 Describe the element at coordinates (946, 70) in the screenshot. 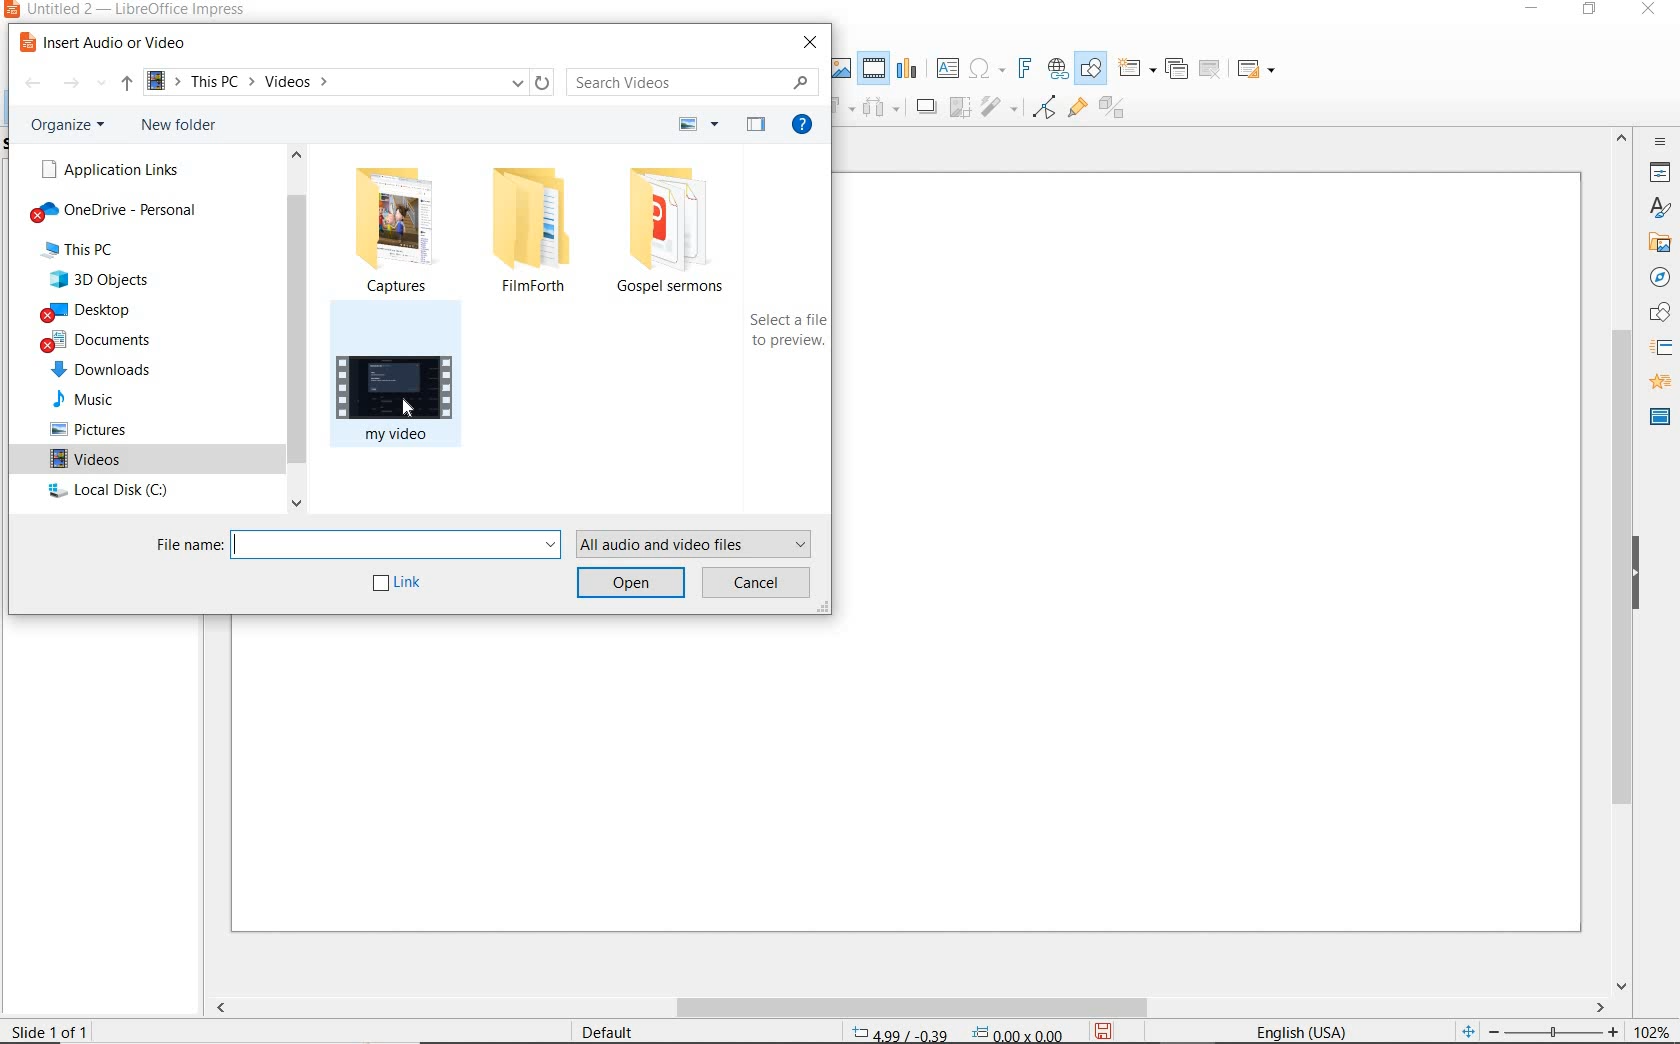

I see `` at that location.